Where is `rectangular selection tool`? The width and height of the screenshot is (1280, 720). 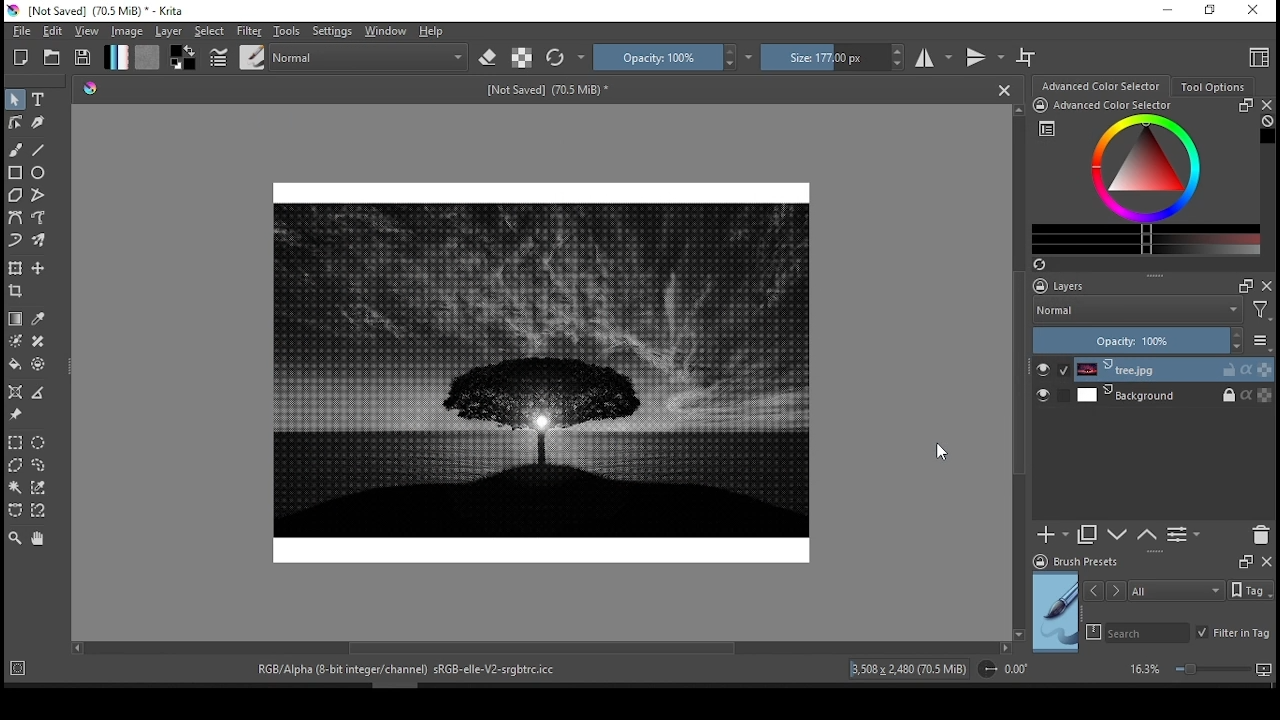 rectangular selection tool is located at coordinates (16, 443).